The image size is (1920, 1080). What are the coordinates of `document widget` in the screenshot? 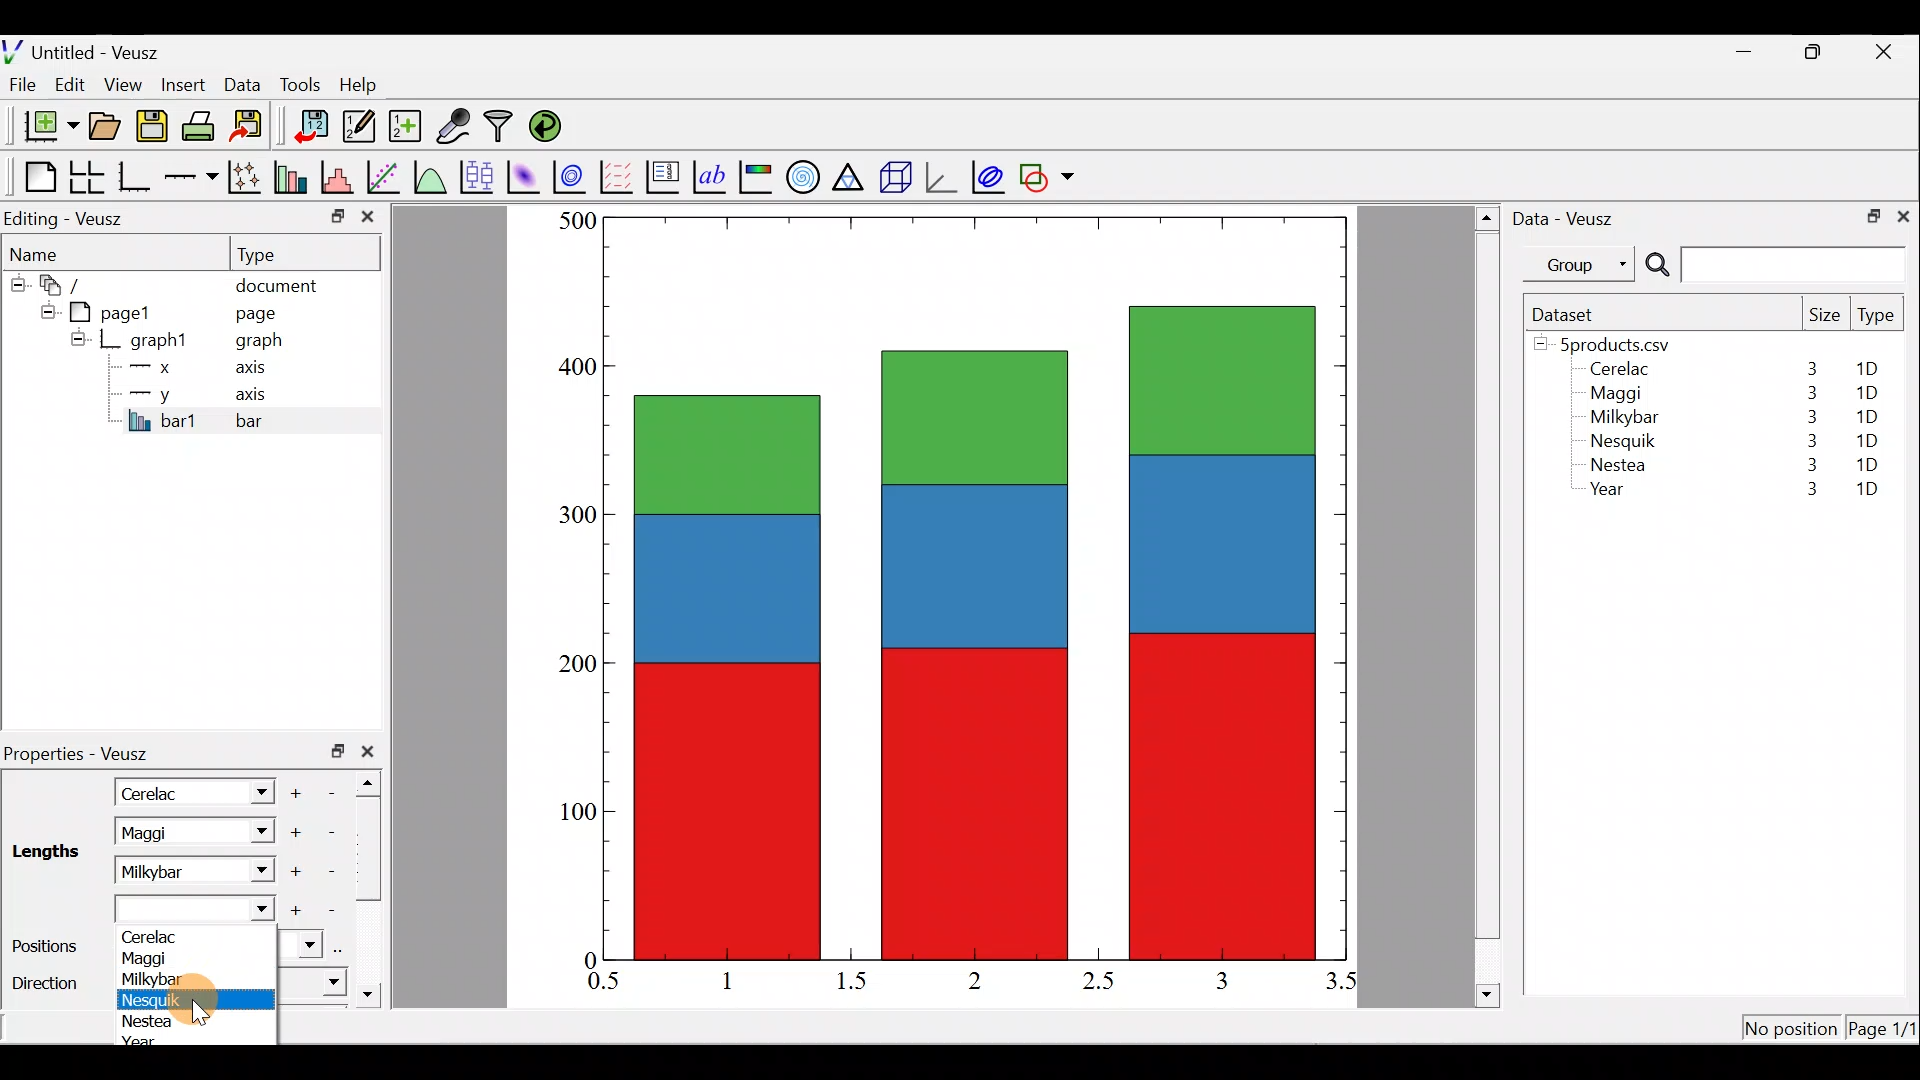 It's located at (71, 282).